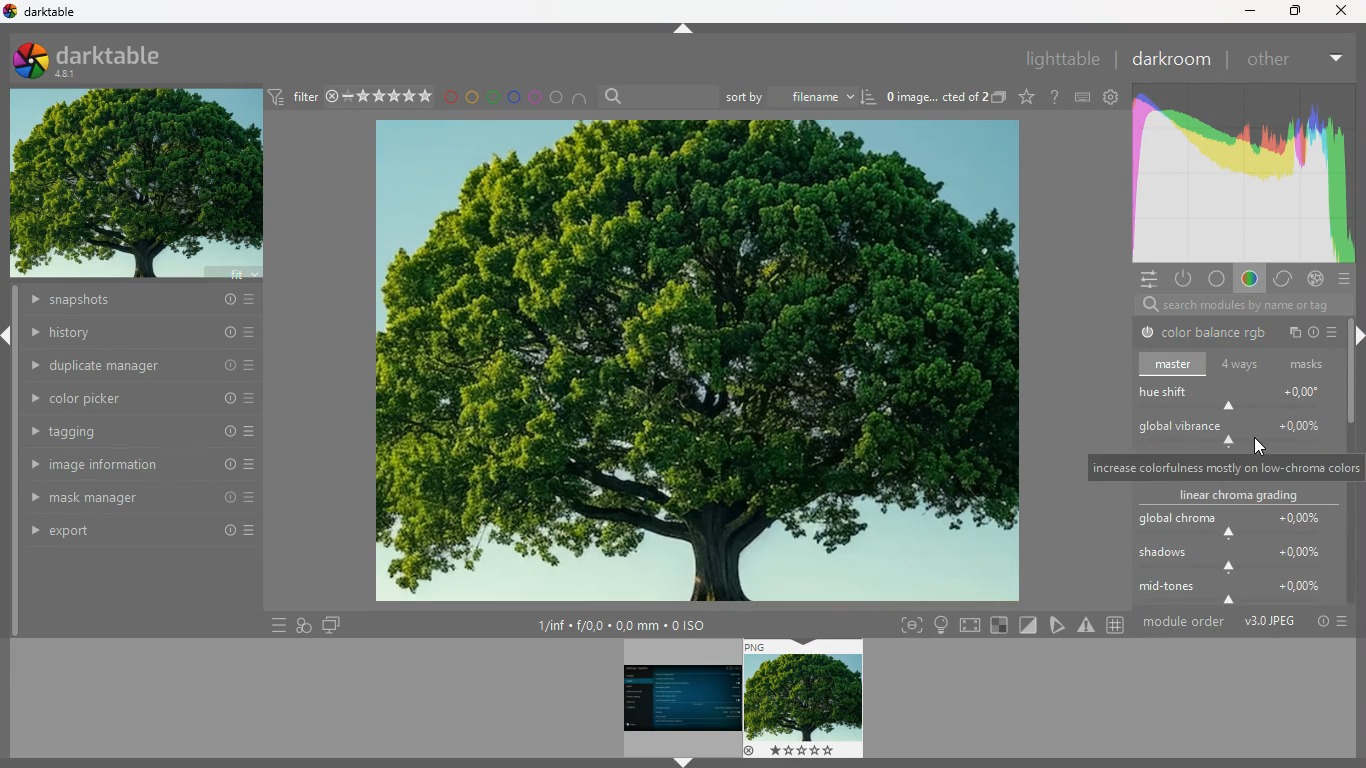  What do you see at coordinates (141, 496) in the screenshot?
I see `mask manager` at bounding box center [141, 496].